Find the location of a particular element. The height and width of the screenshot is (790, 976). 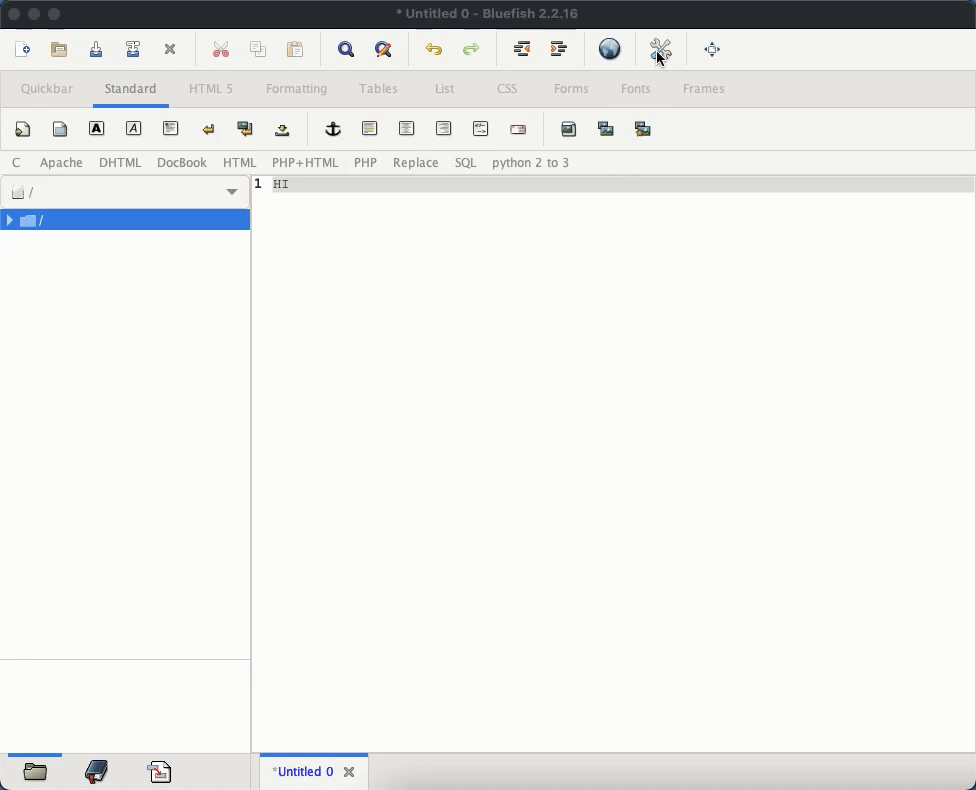

paste is located at coordinates (291, 51).